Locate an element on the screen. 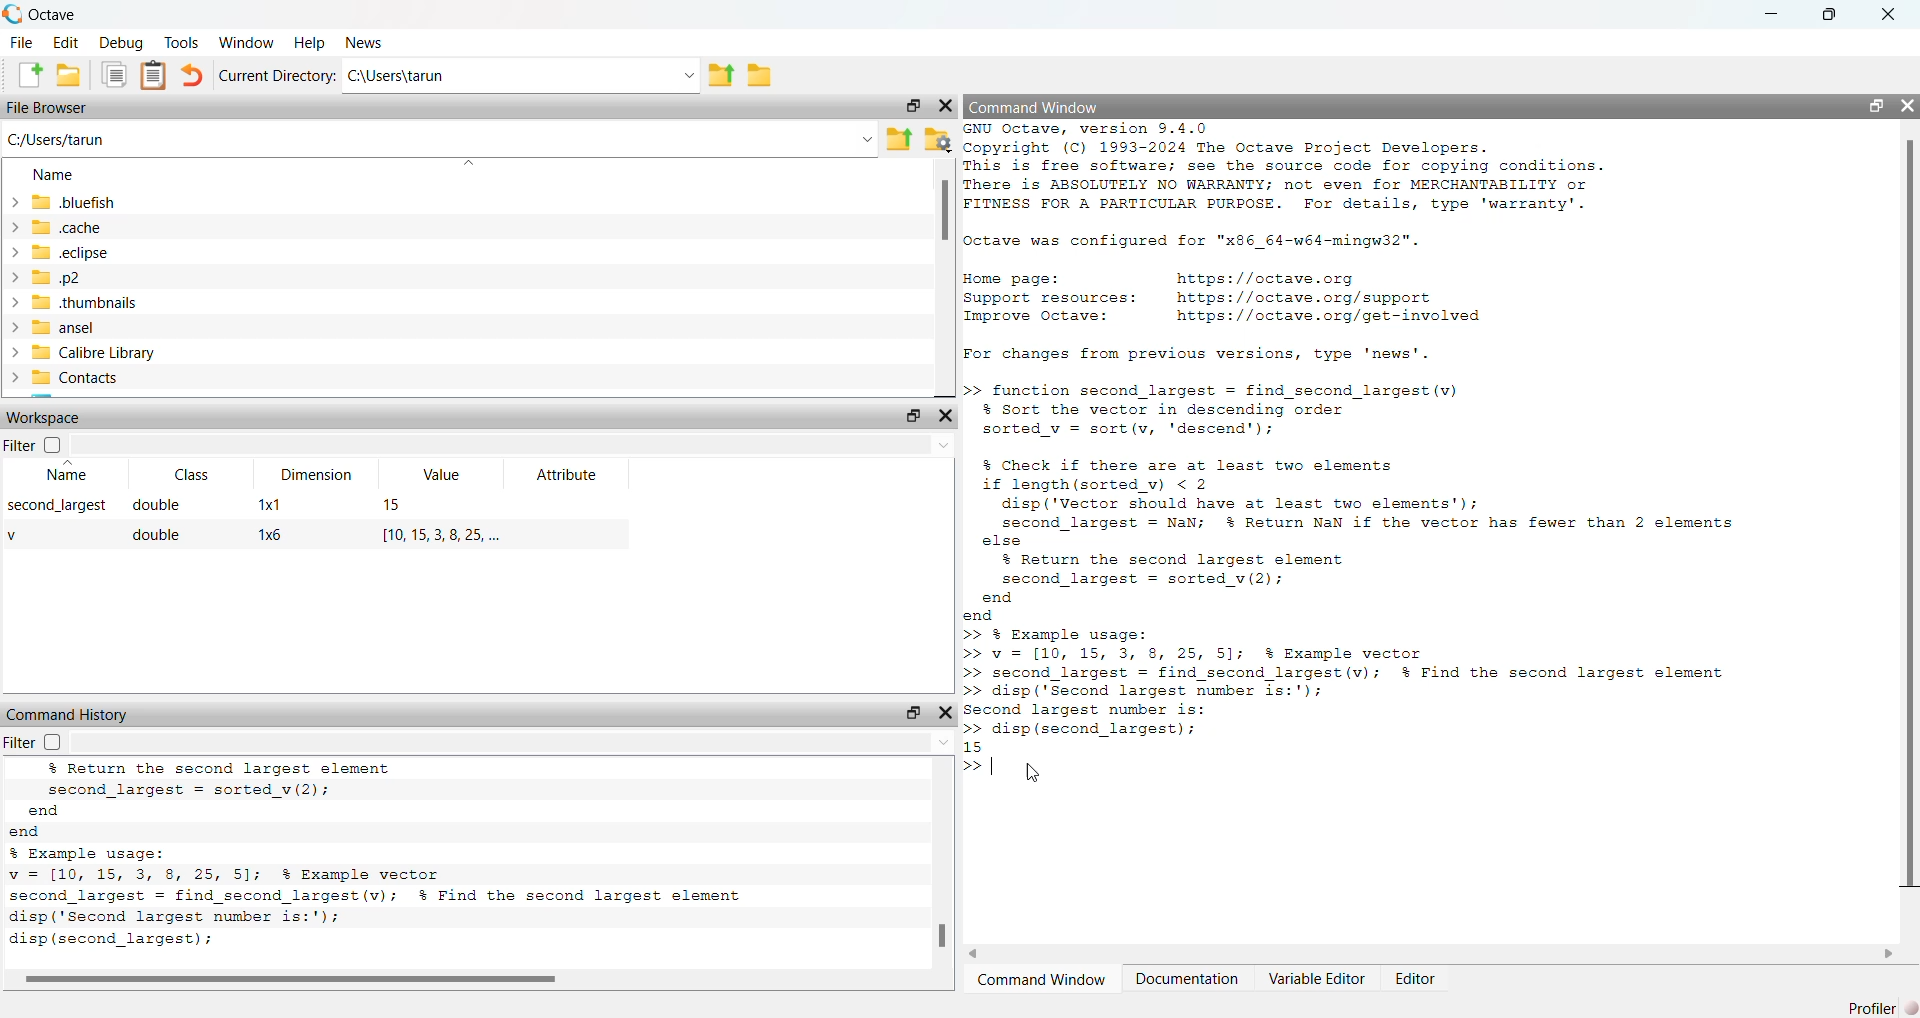 This screenshot has height=1018, width=1920. move right is located at coordinates (1890, 952).